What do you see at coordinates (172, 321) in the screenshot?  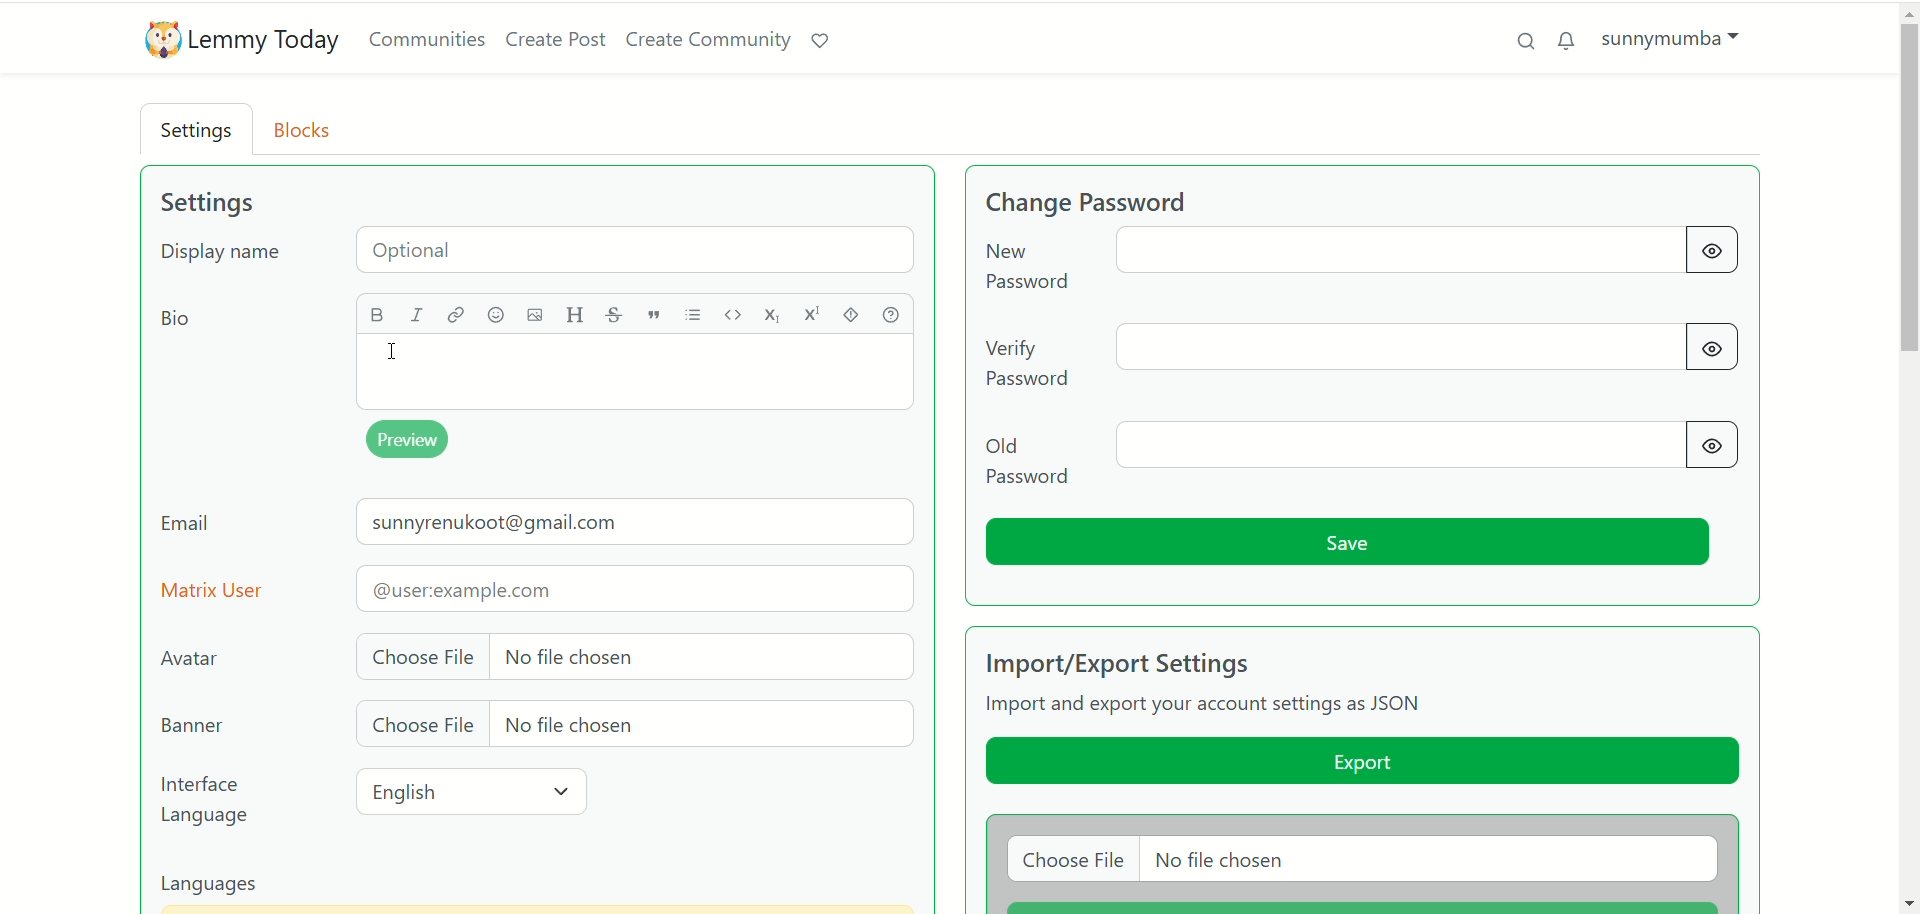 I see `bio` at bounding box center [172, 321].